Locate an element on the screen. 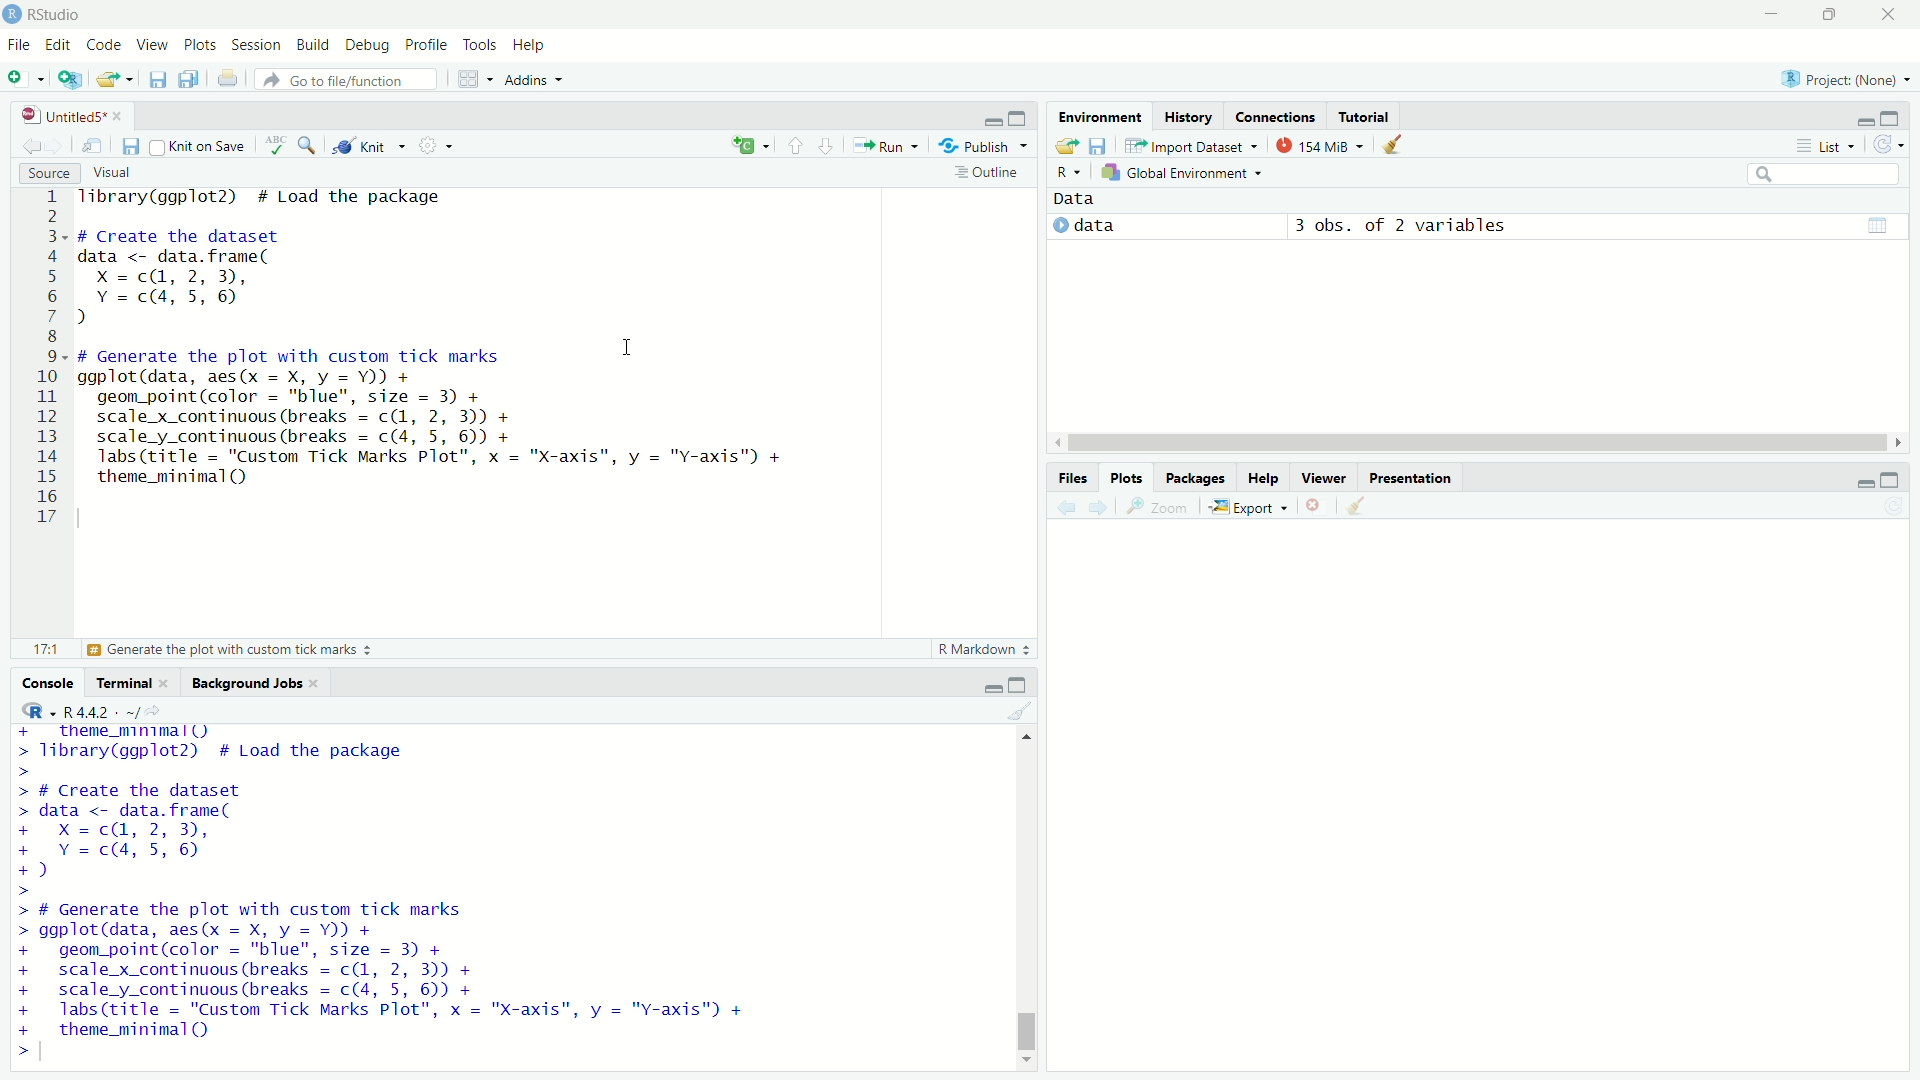 The width and height of the screenshot is (1920, 1080). scrollbar is located at coordinates (1025, 902).